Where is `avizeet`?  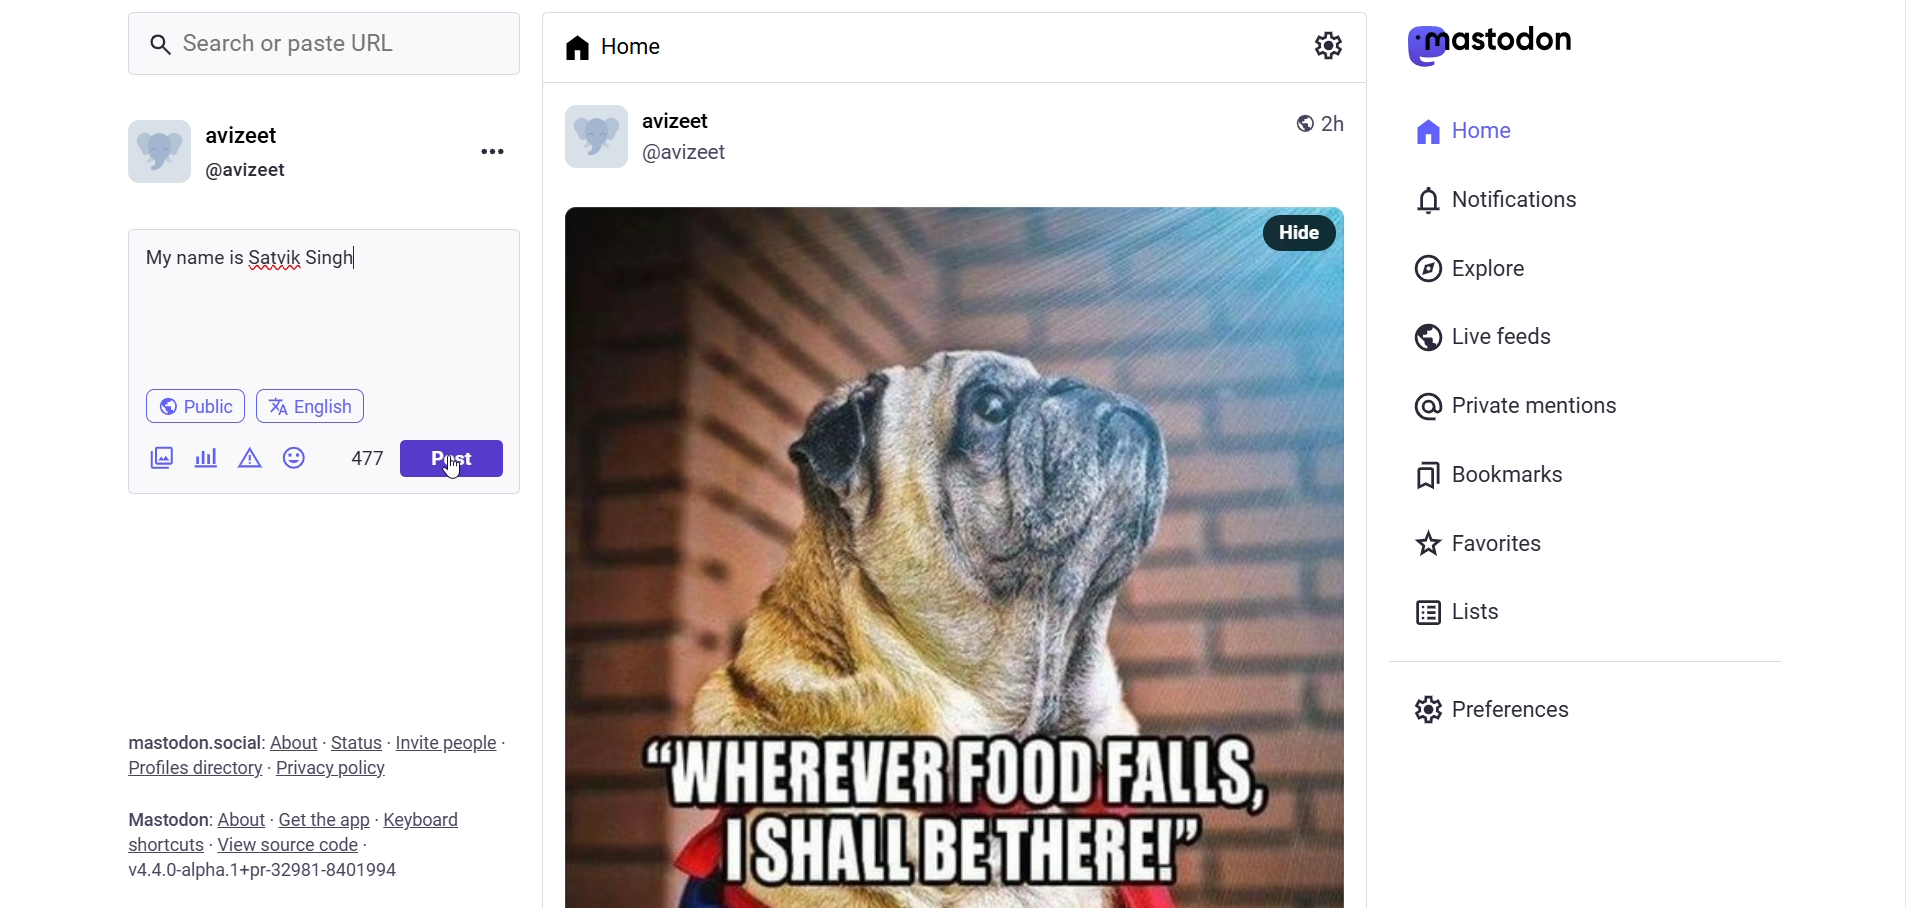 avizeet is located at coordinates (250, 137).